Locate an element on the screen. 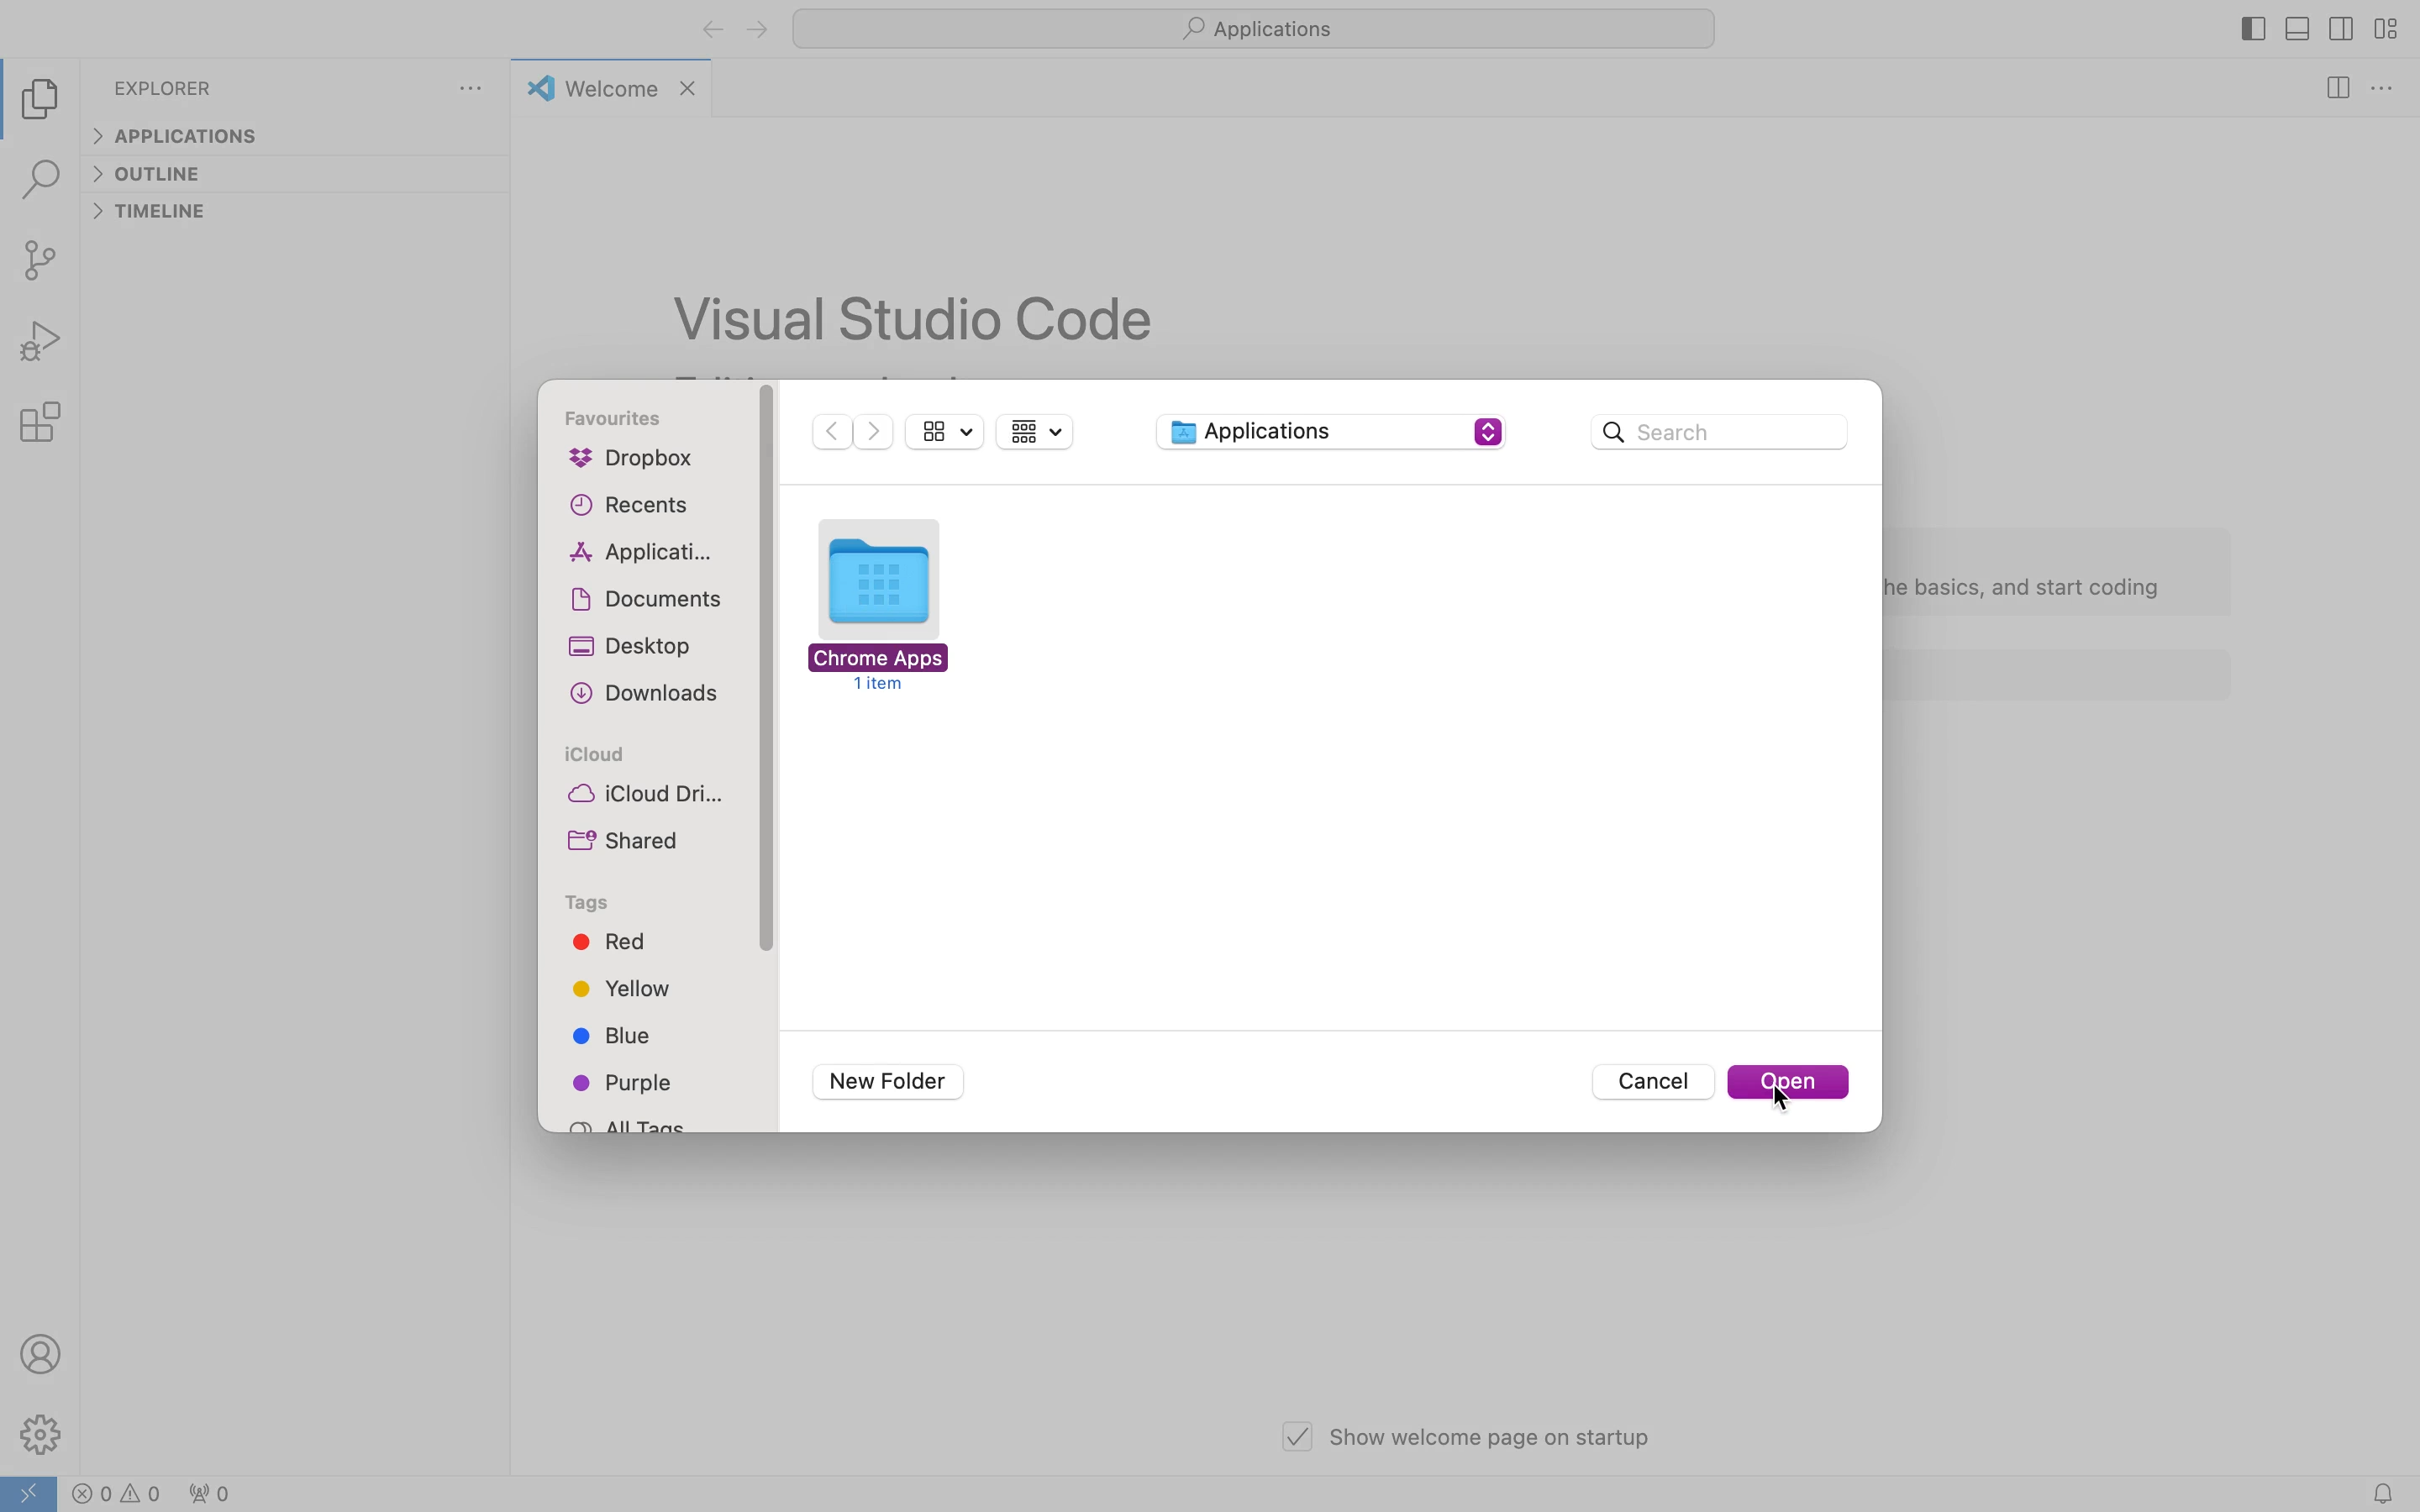  arrow buttons is located at coordinates (855, 433).